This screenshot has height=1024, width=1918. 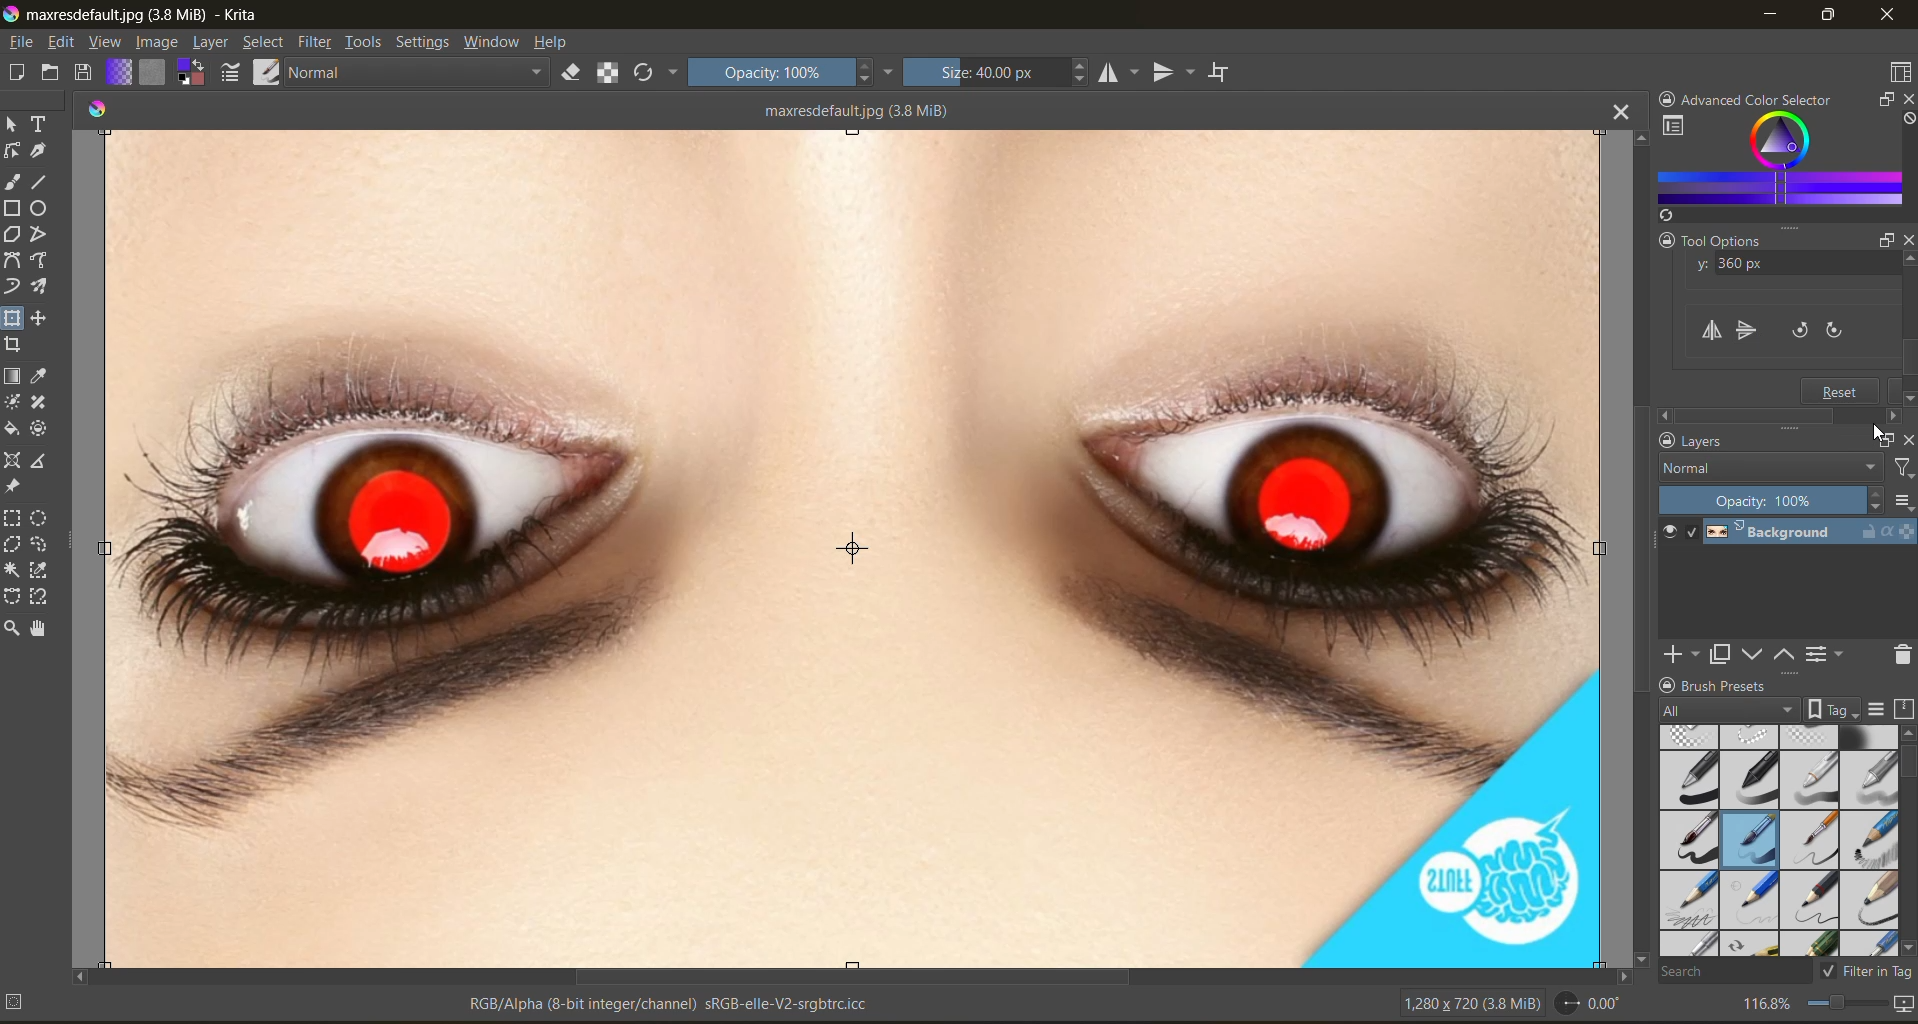 I want to click on tool, so click(x=16, y=345).